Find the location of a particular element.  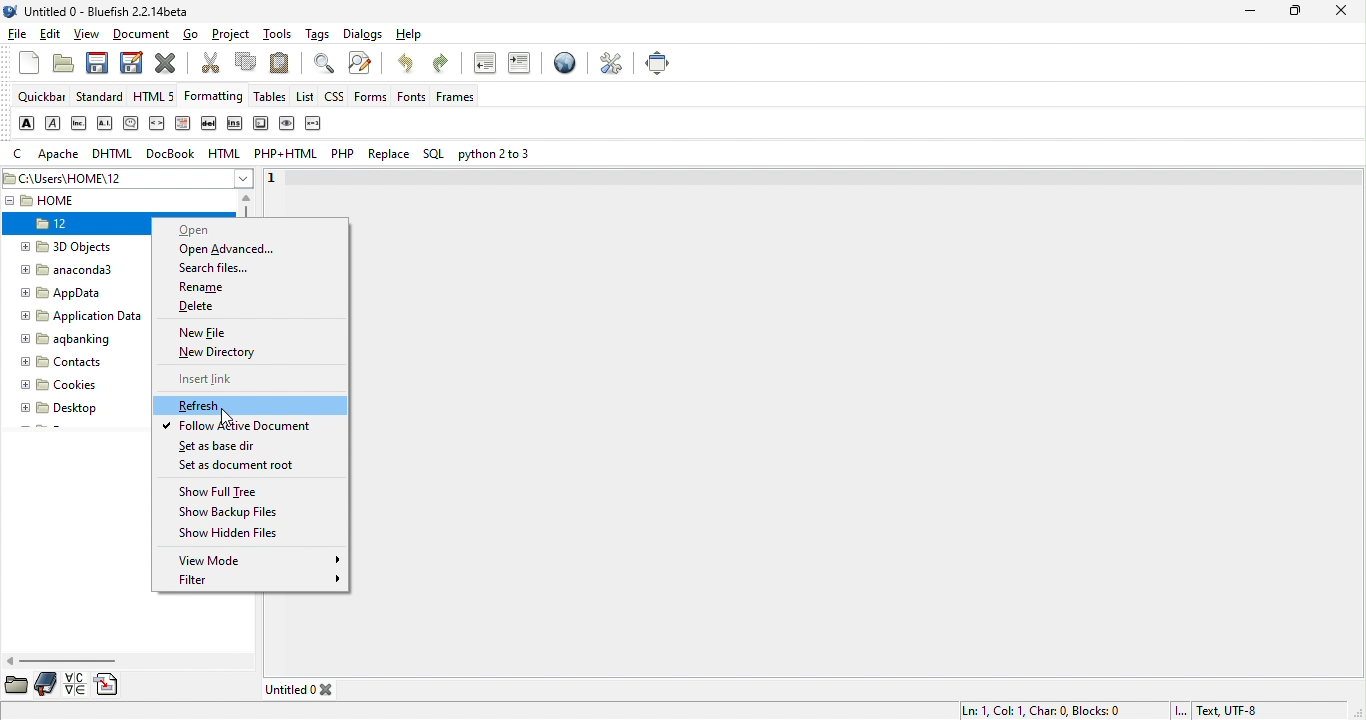

indent is located at coordinates (519, 64).